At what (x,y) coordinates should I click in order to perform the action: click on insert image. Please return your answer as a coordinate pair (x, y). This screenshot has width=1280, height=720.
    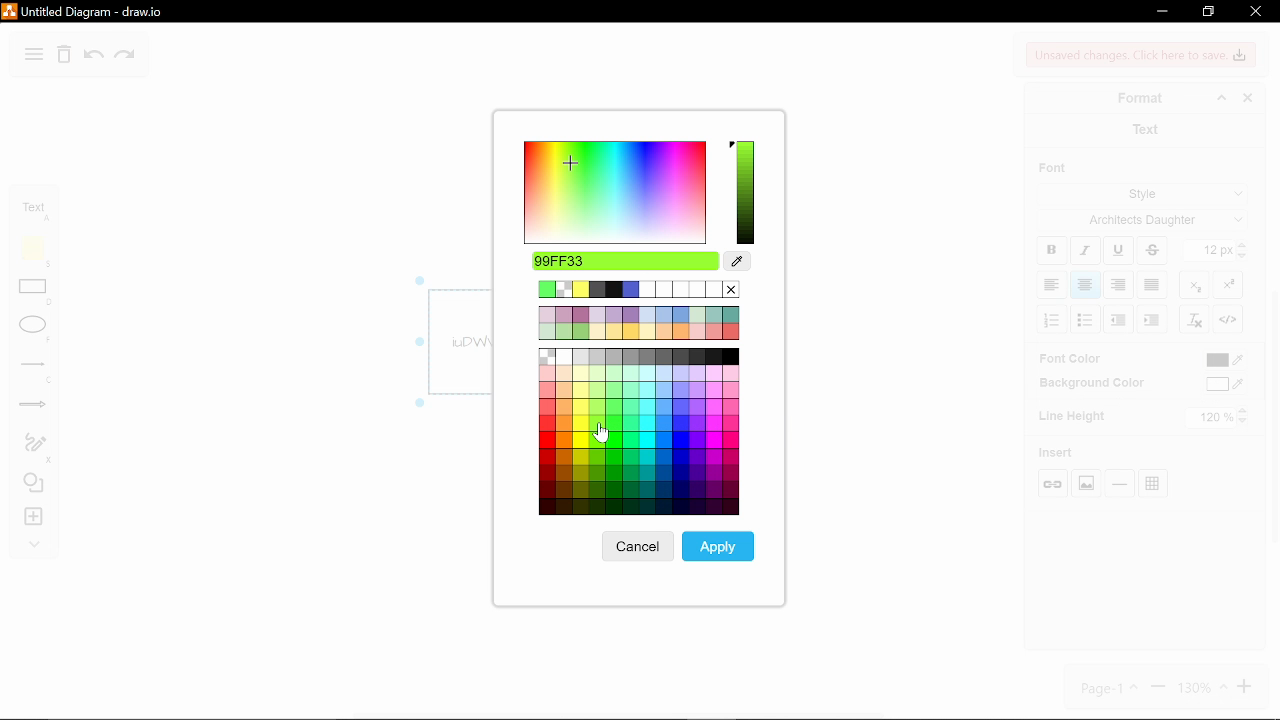
    Looking at the image, I should click on (1086, 483).